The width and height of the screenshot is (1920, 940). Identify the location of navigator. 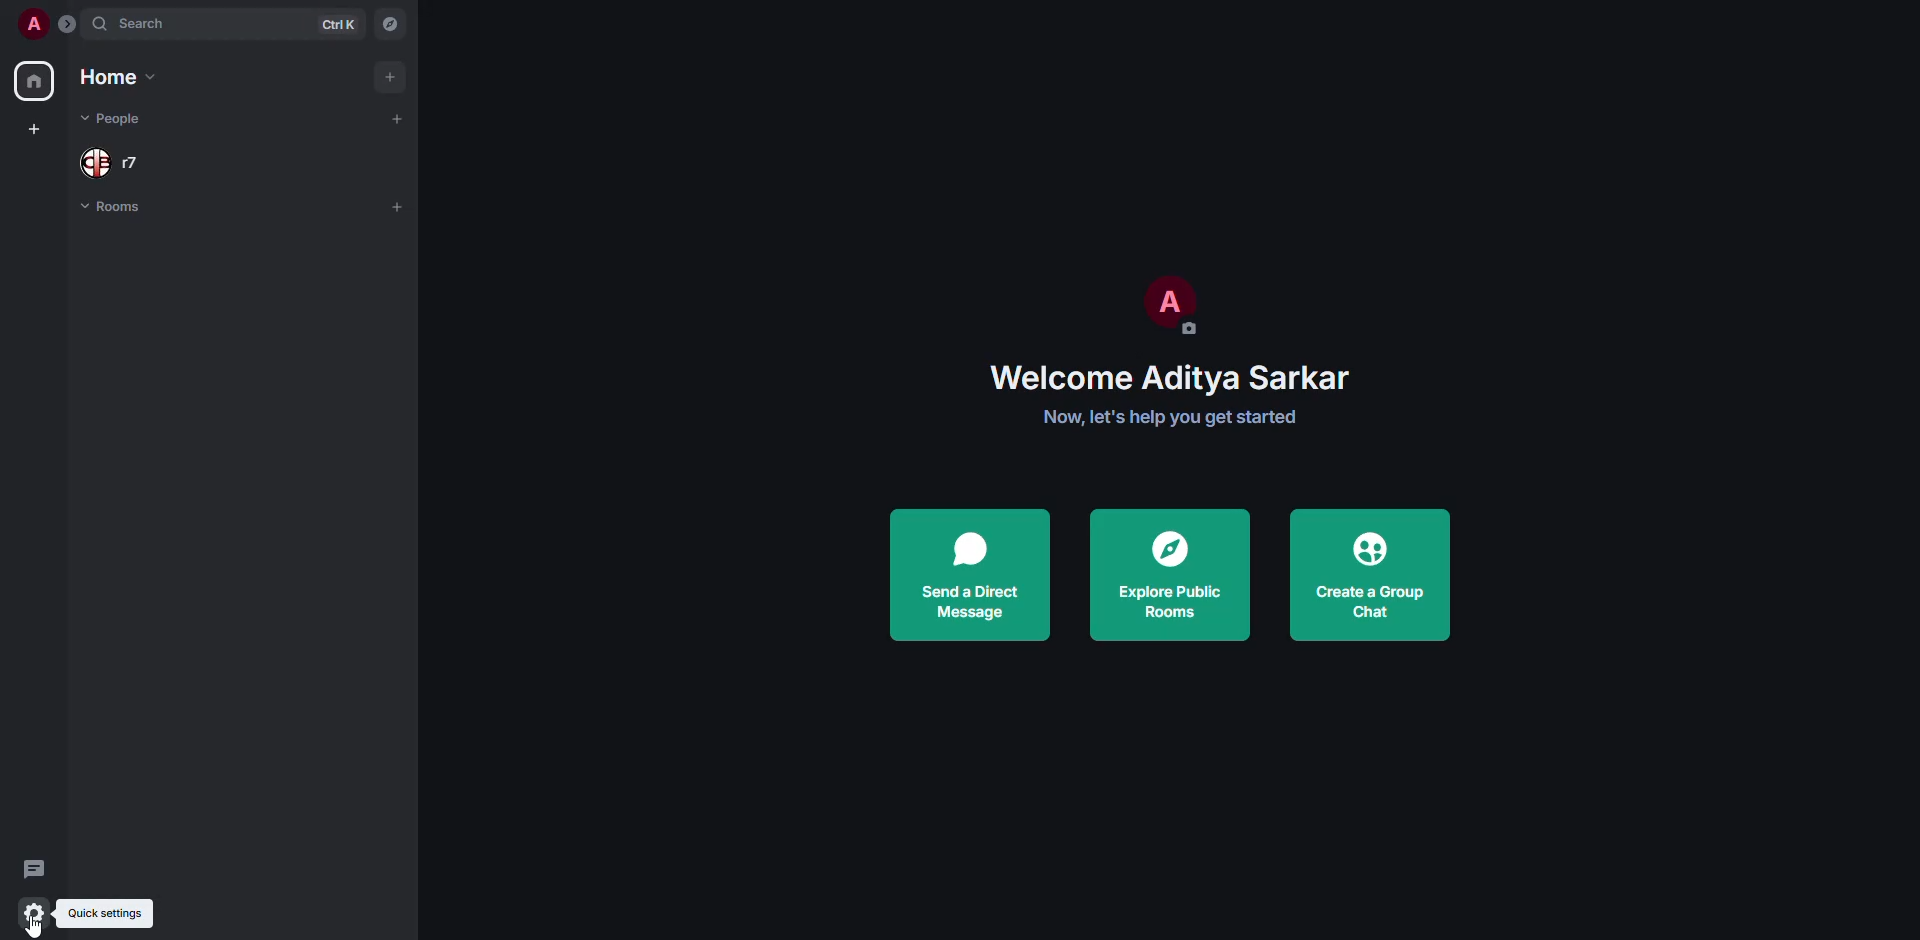
(393, 22).